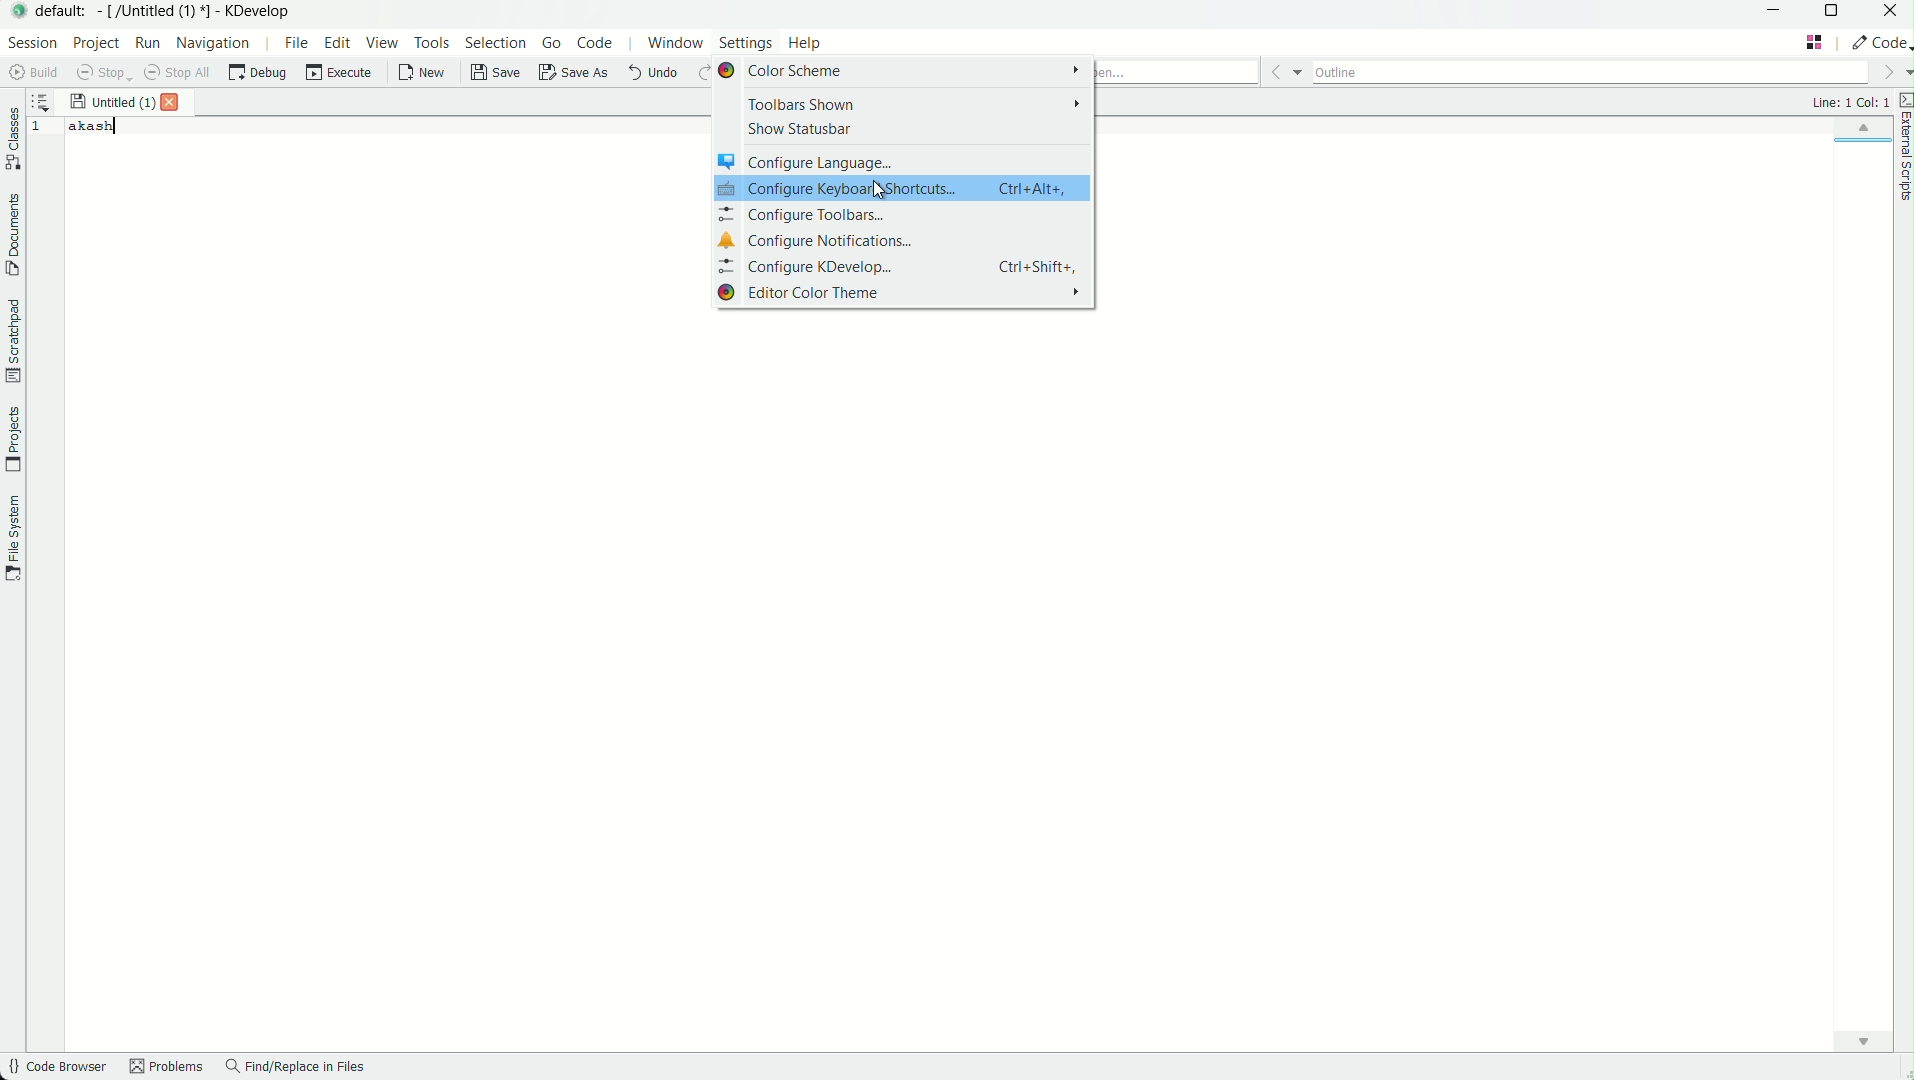  I want to click on line number, so click(41, 128).